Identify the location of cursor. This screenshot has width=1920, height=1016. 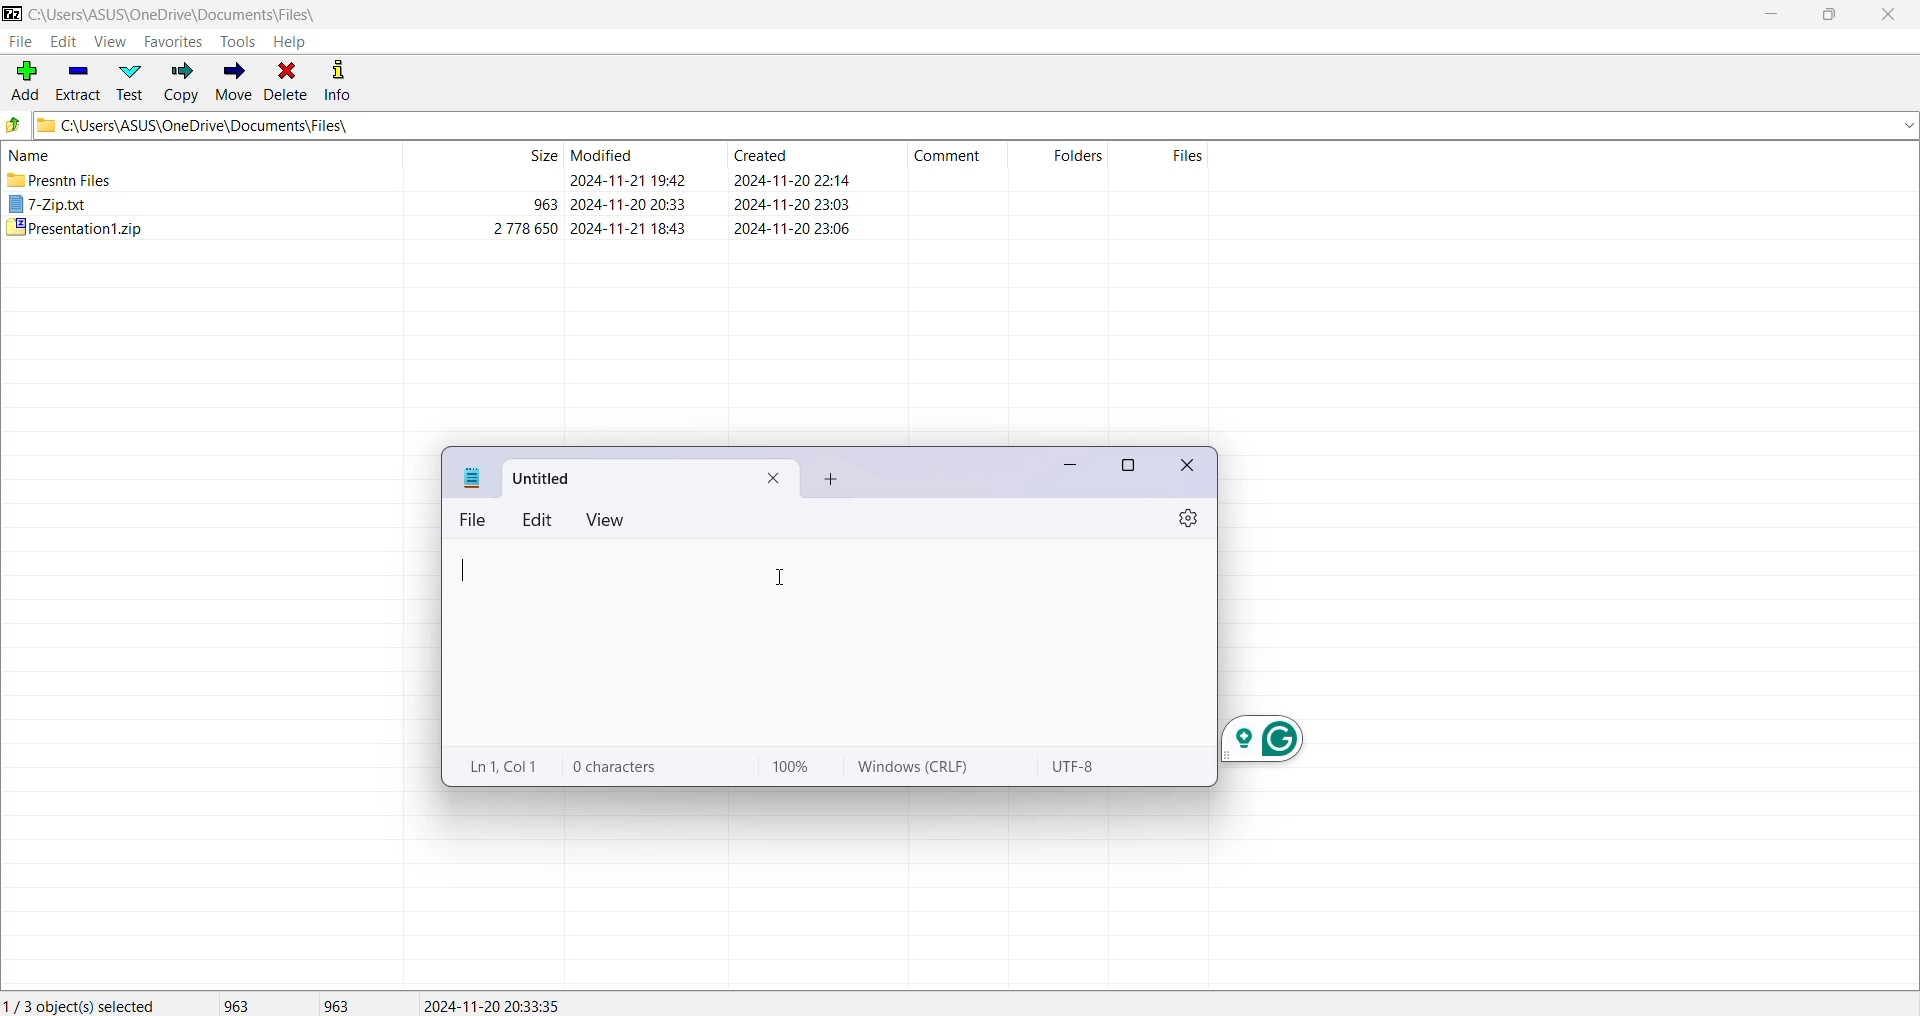
(780, 575).